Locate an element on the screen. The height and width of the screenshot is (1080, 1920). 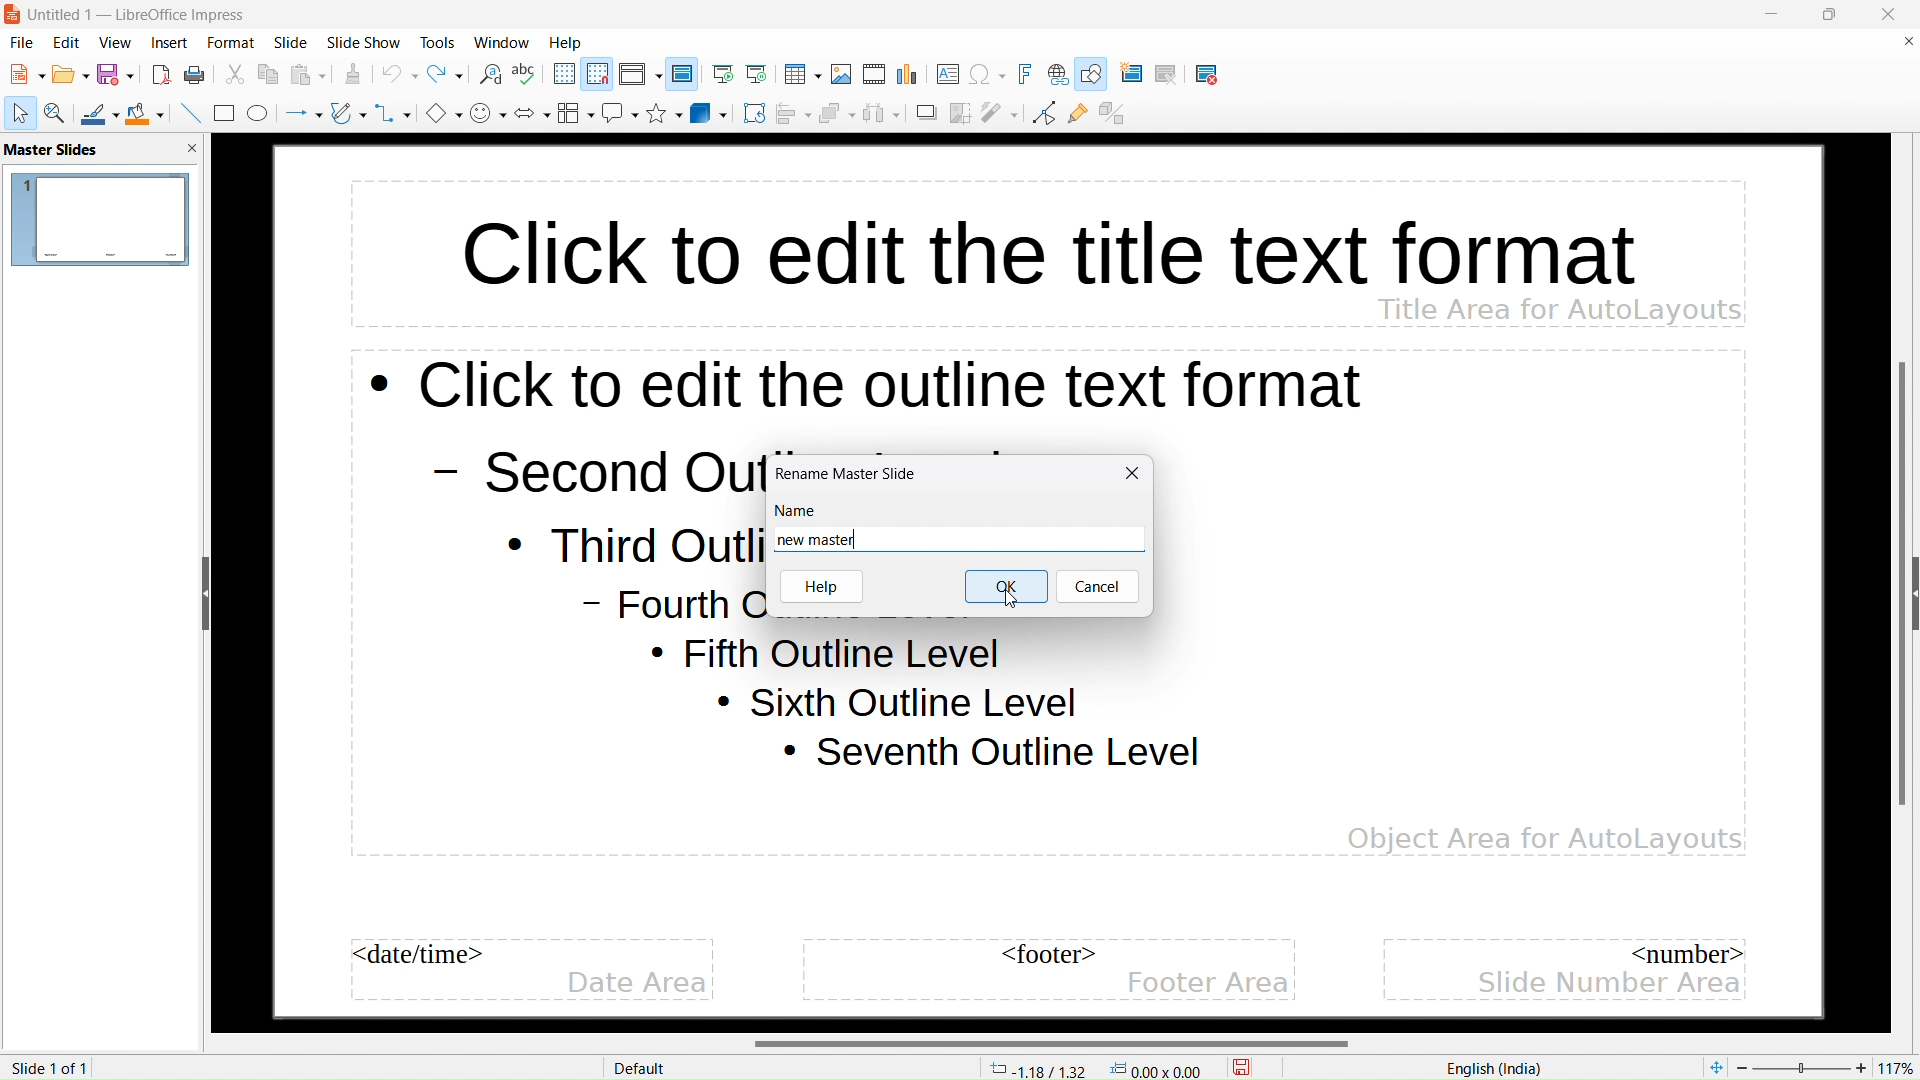
edit is located at coordinates (67, 43).